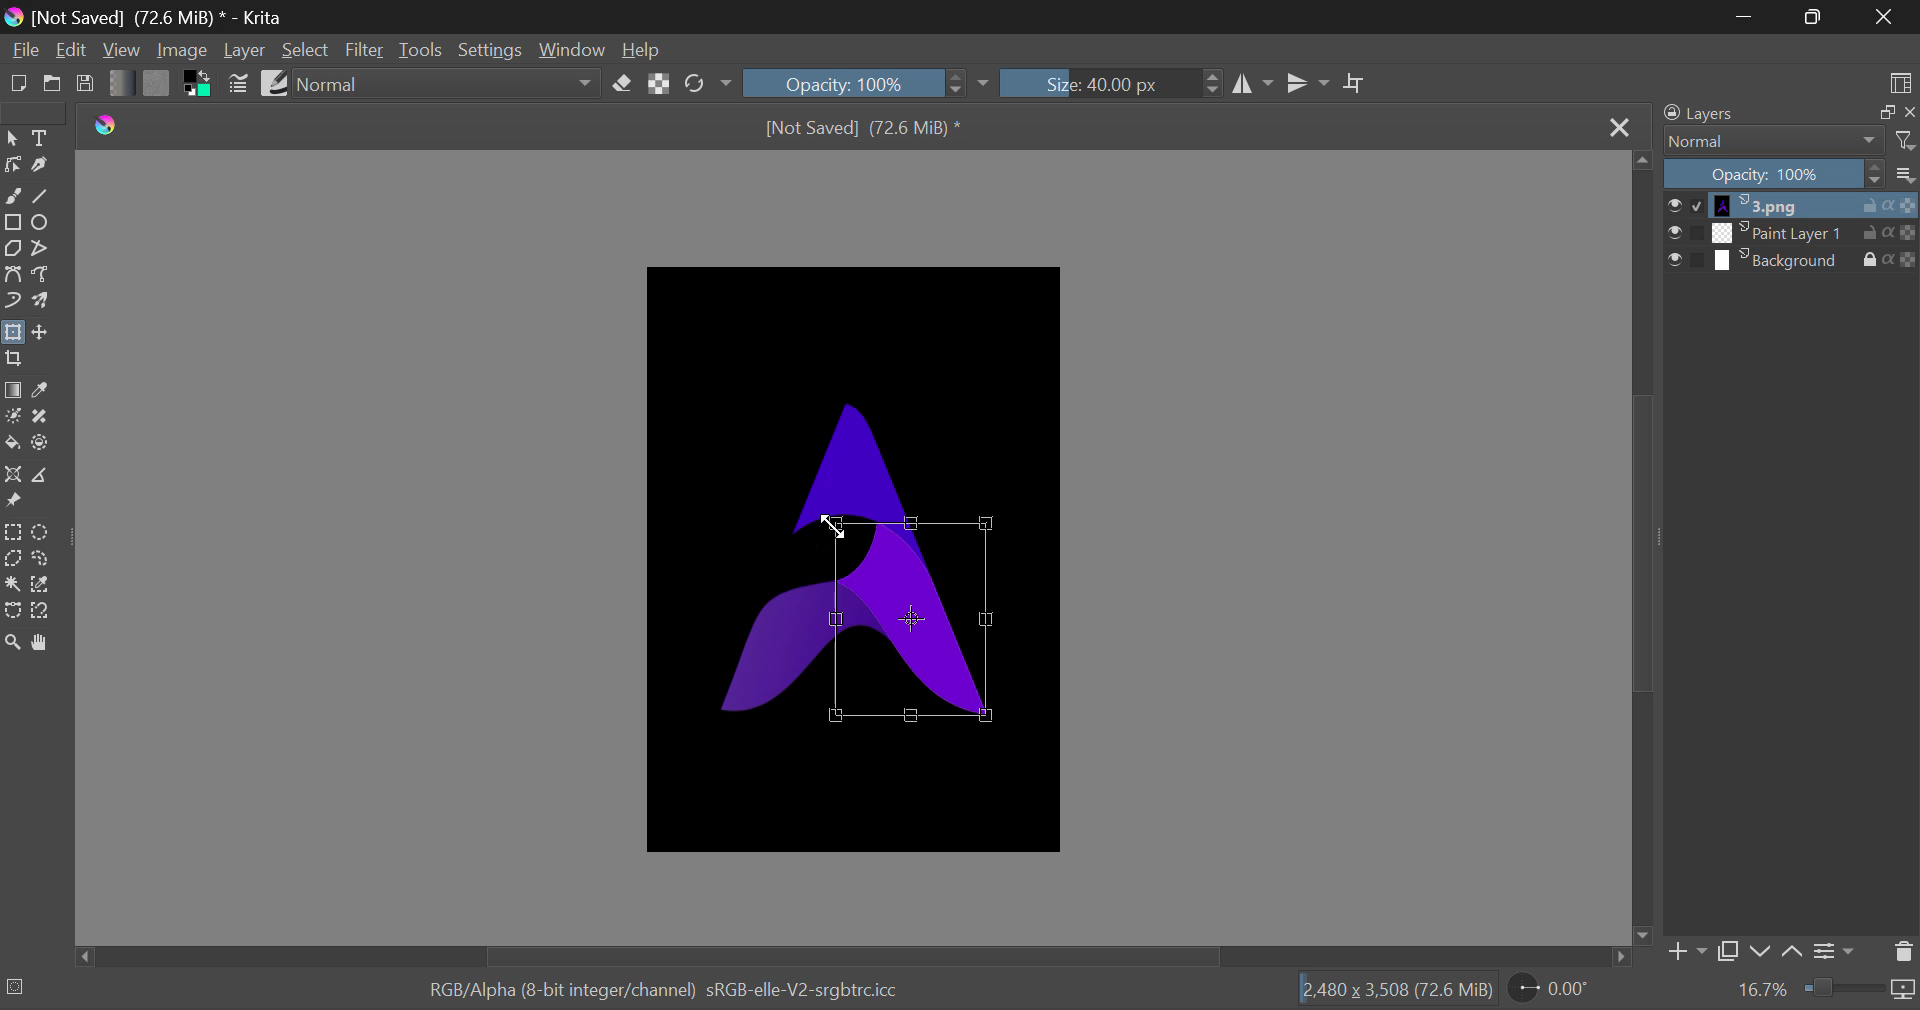  Describe the element at coordinates (13, 584) in the screenshot. I see `Cursor on Continuous Selection` at that location.